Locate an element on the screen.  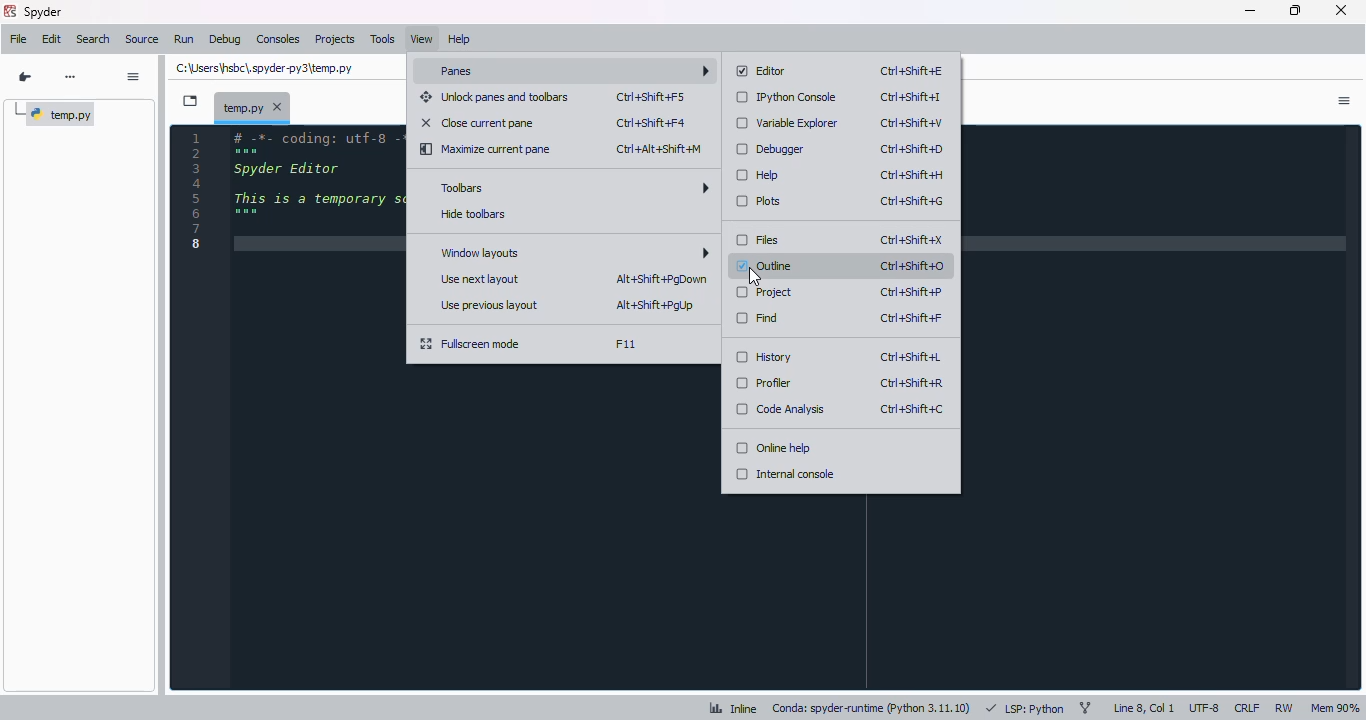
internal console is located at coordinates (785, 474).